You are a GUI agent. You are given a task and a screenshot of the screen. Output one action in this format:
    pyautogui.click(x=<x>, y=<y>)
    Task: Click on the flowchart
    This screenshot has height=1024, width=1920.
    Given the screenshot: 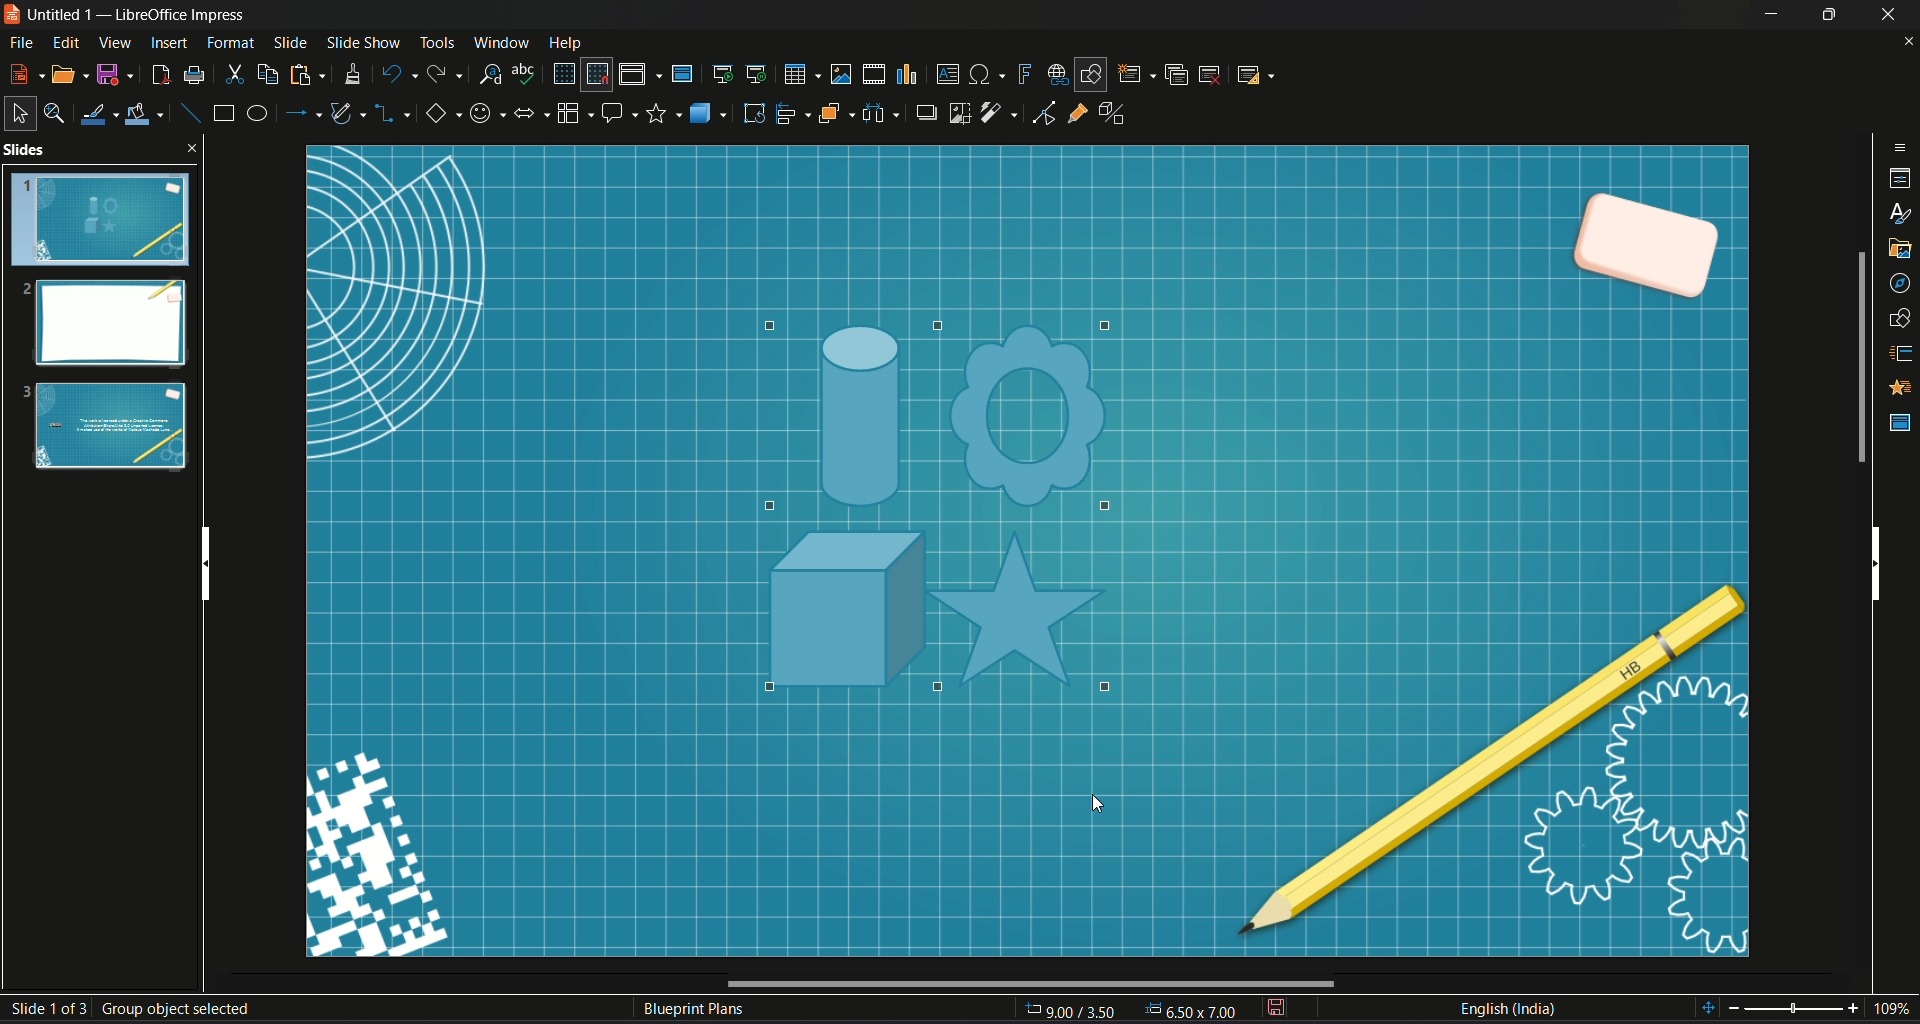 What is the action you would take?
    pyautogui.click(x=573, y=113)
    